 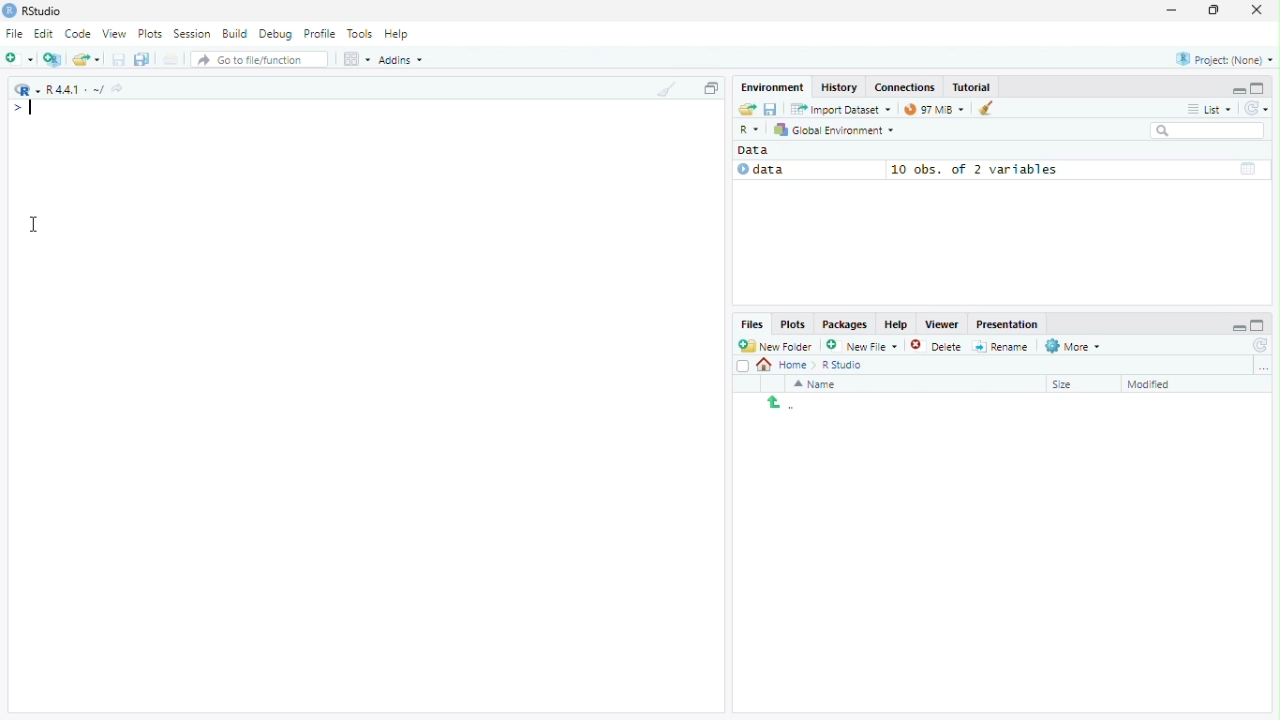 I want to click on Save current document, so click(x=120, y=59).